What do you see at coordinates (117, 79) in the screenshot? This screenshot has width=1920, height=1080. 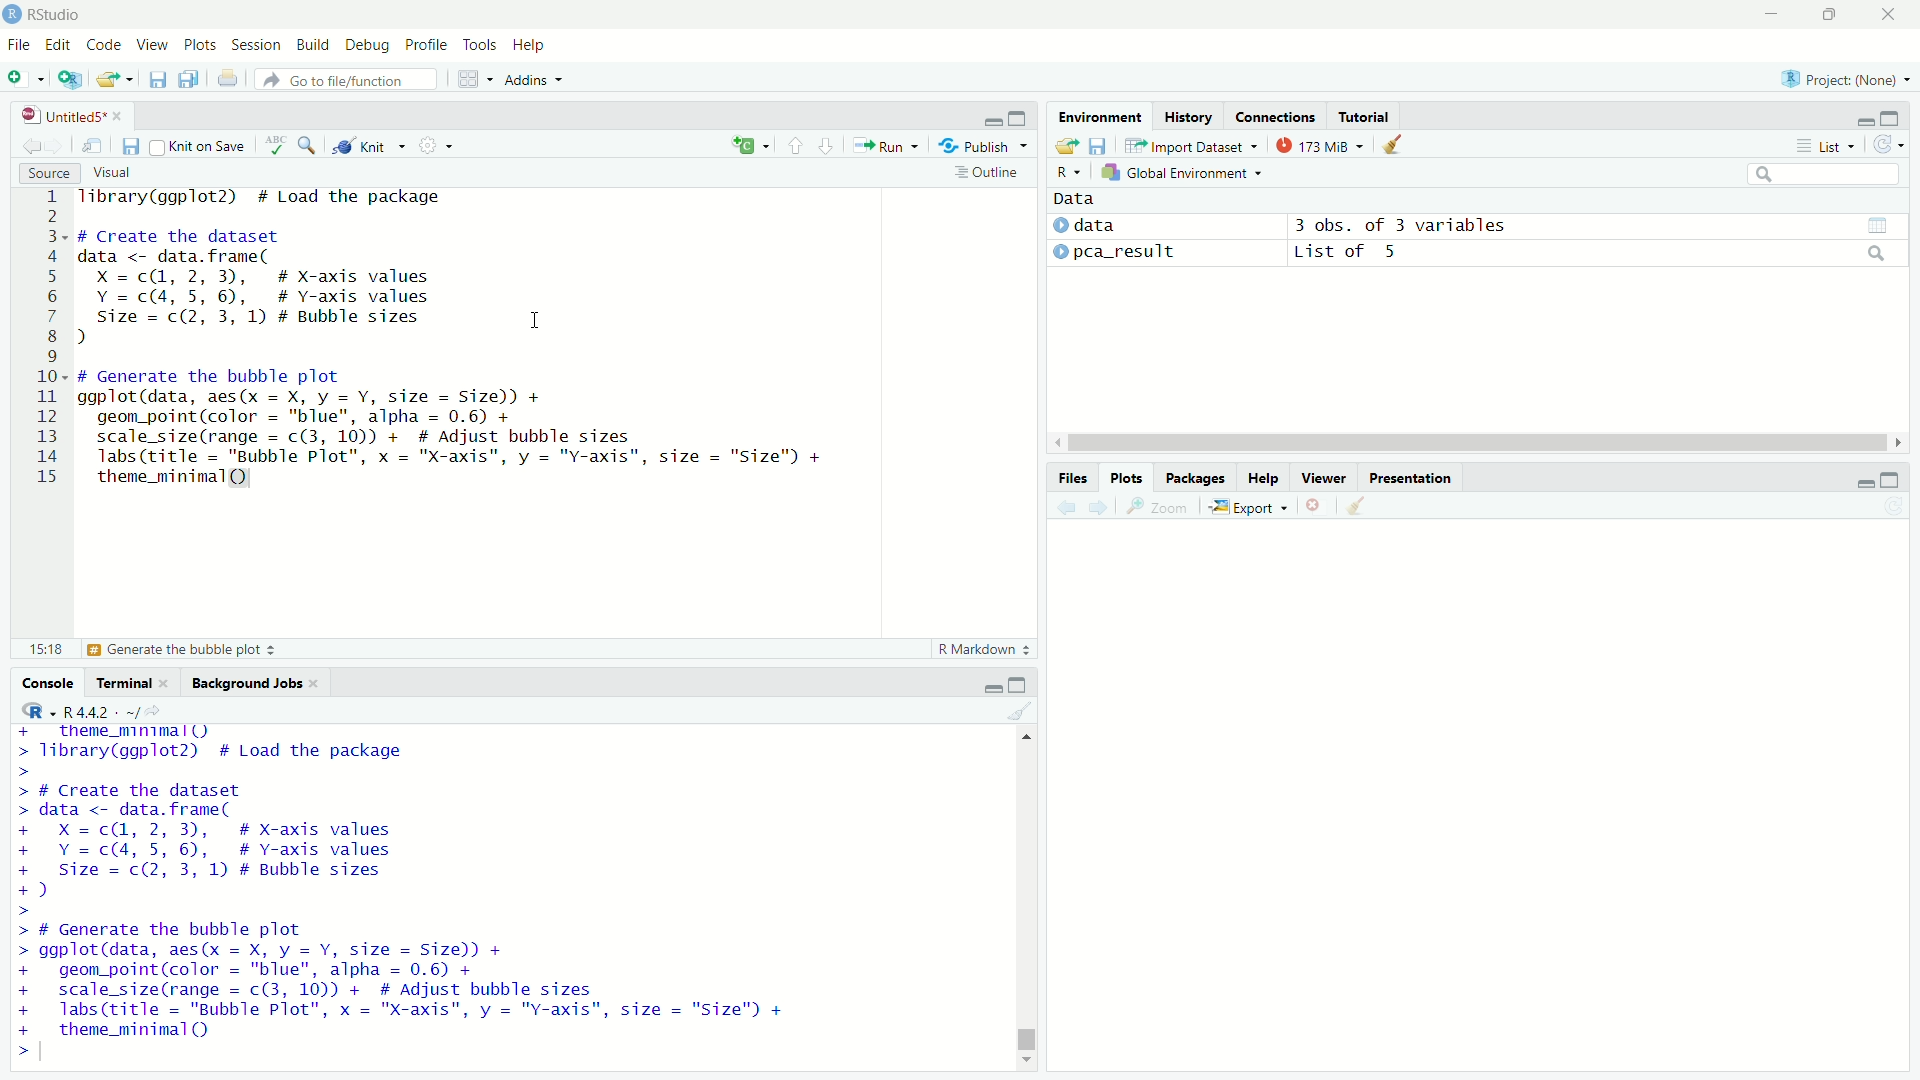 I see `load workspace` at bounding box center [117, 79].